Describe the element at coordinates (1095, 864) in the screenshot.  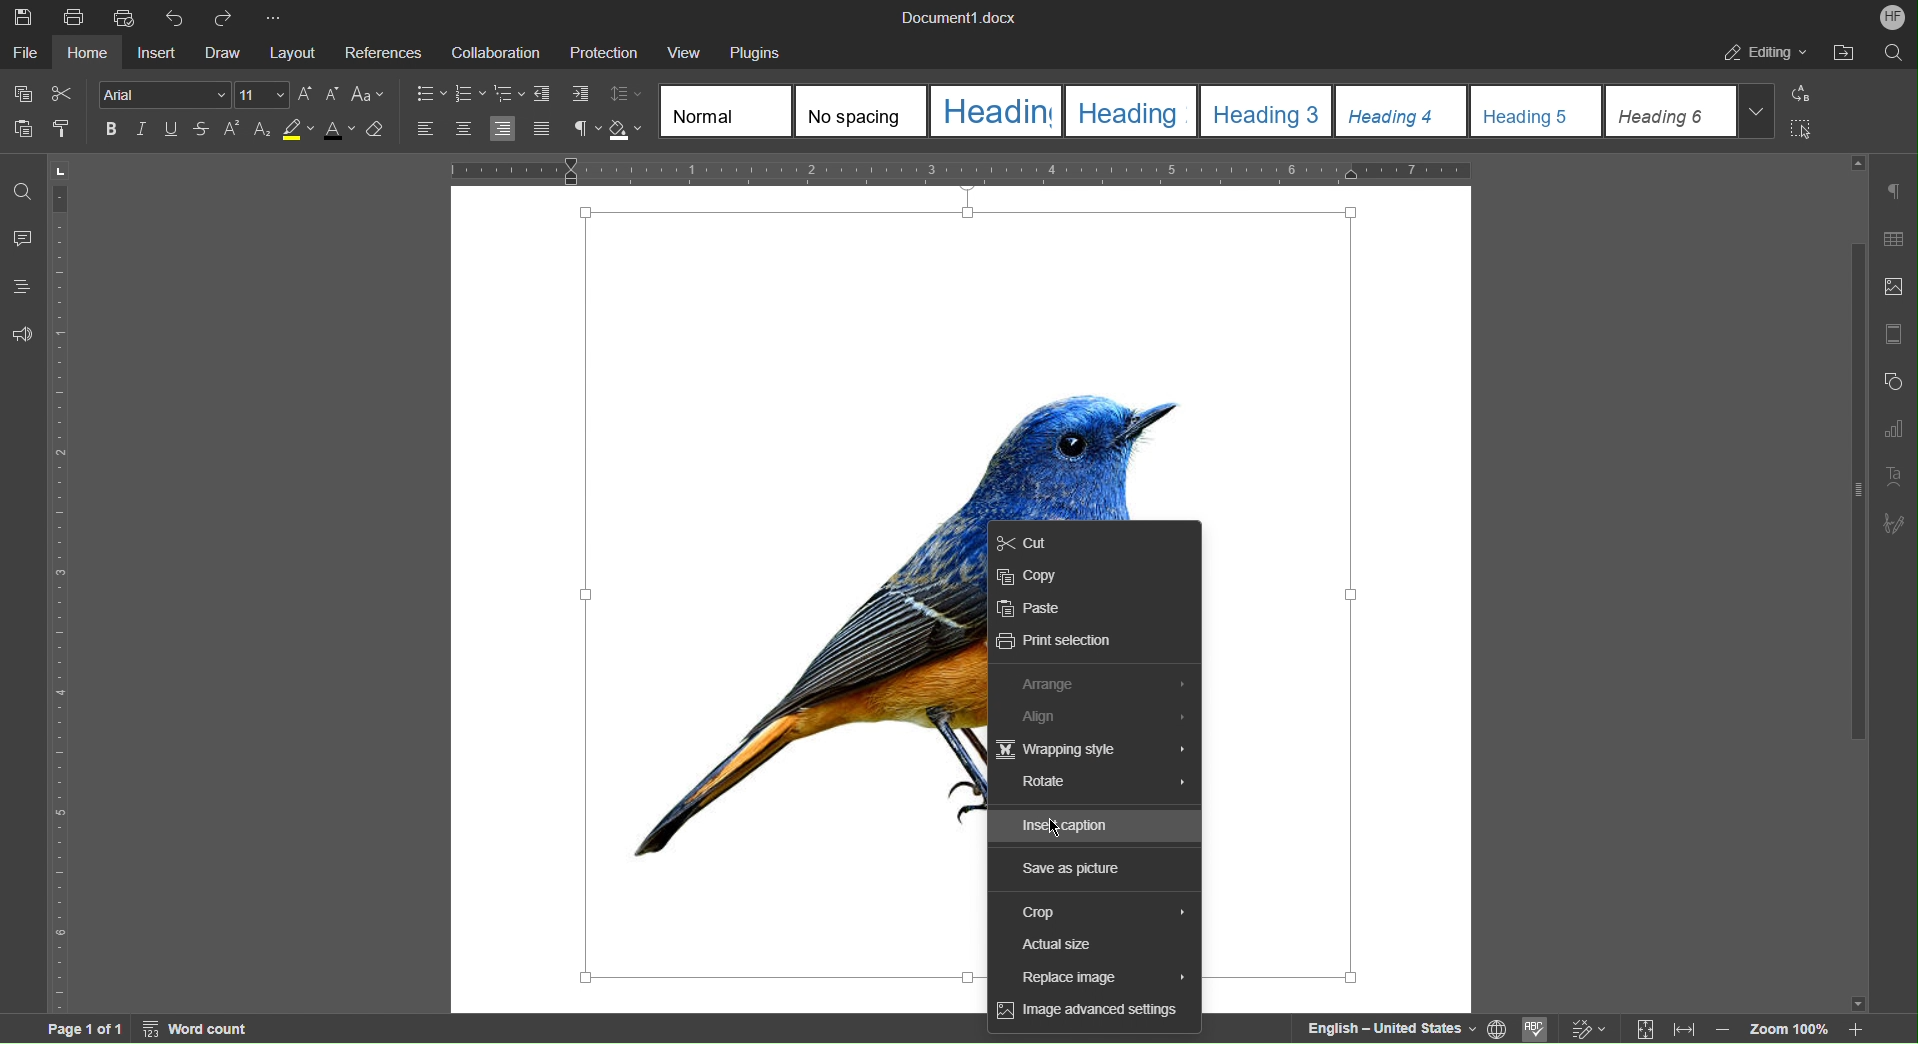
I see `Save as picture` at that location.